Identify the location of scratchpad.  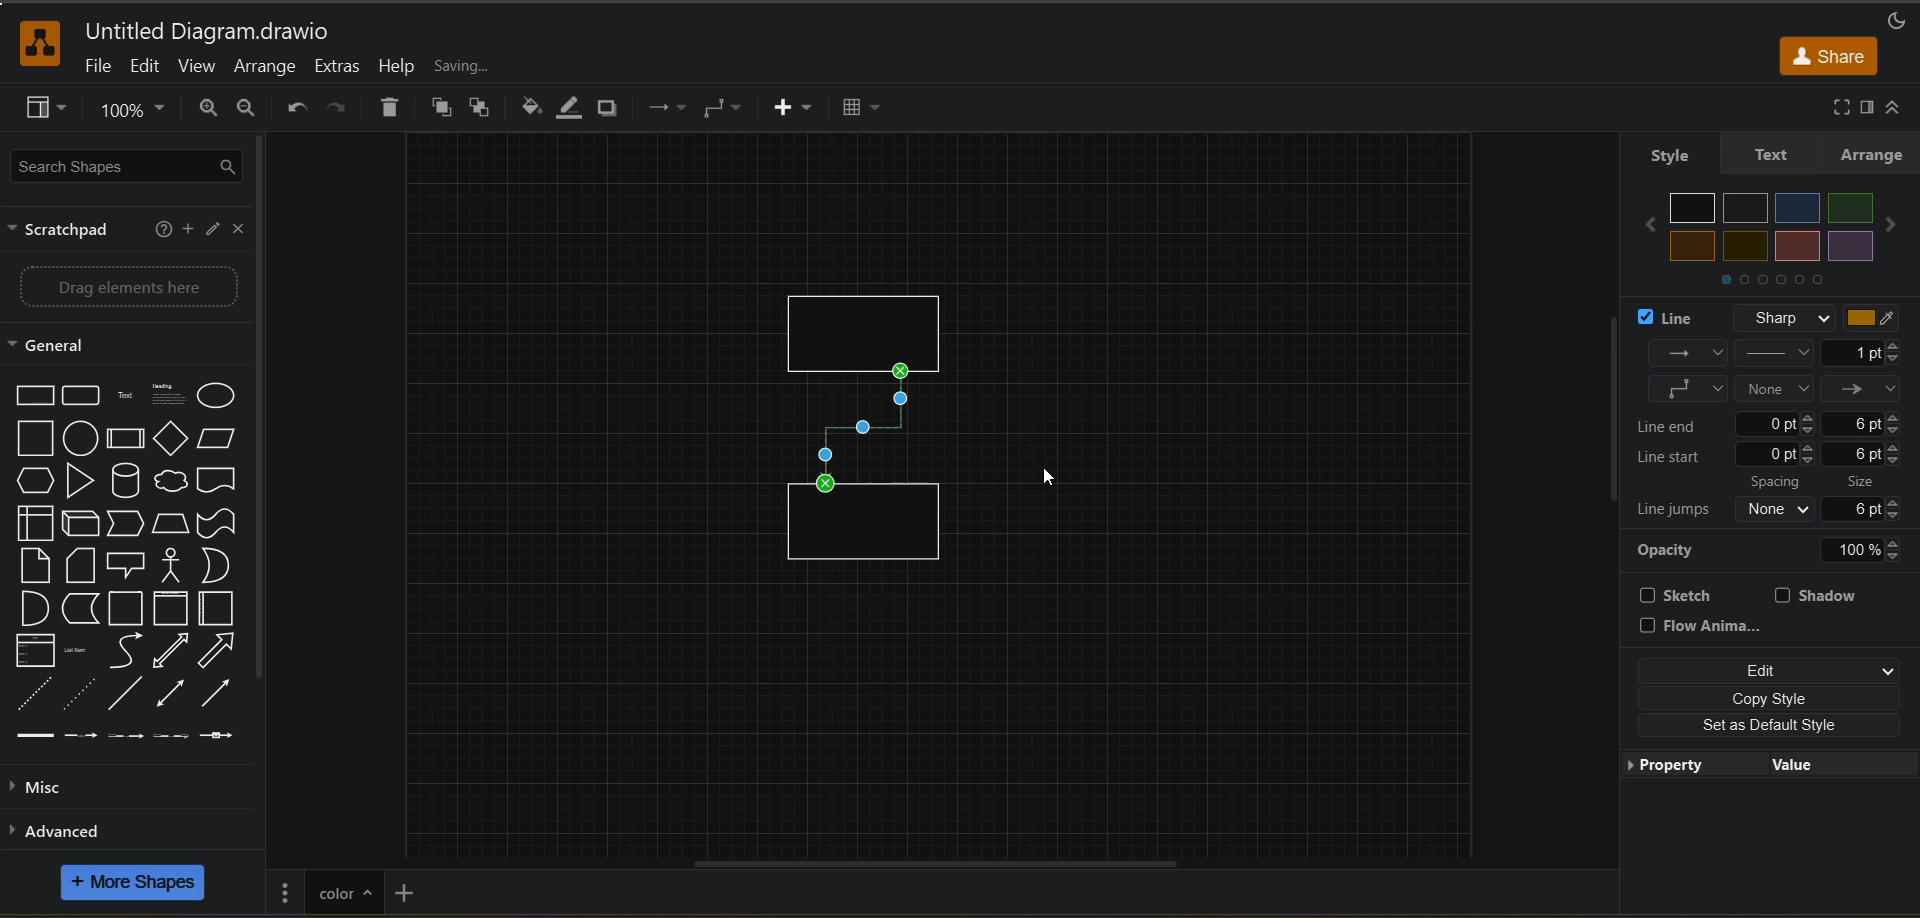
(65, 232).